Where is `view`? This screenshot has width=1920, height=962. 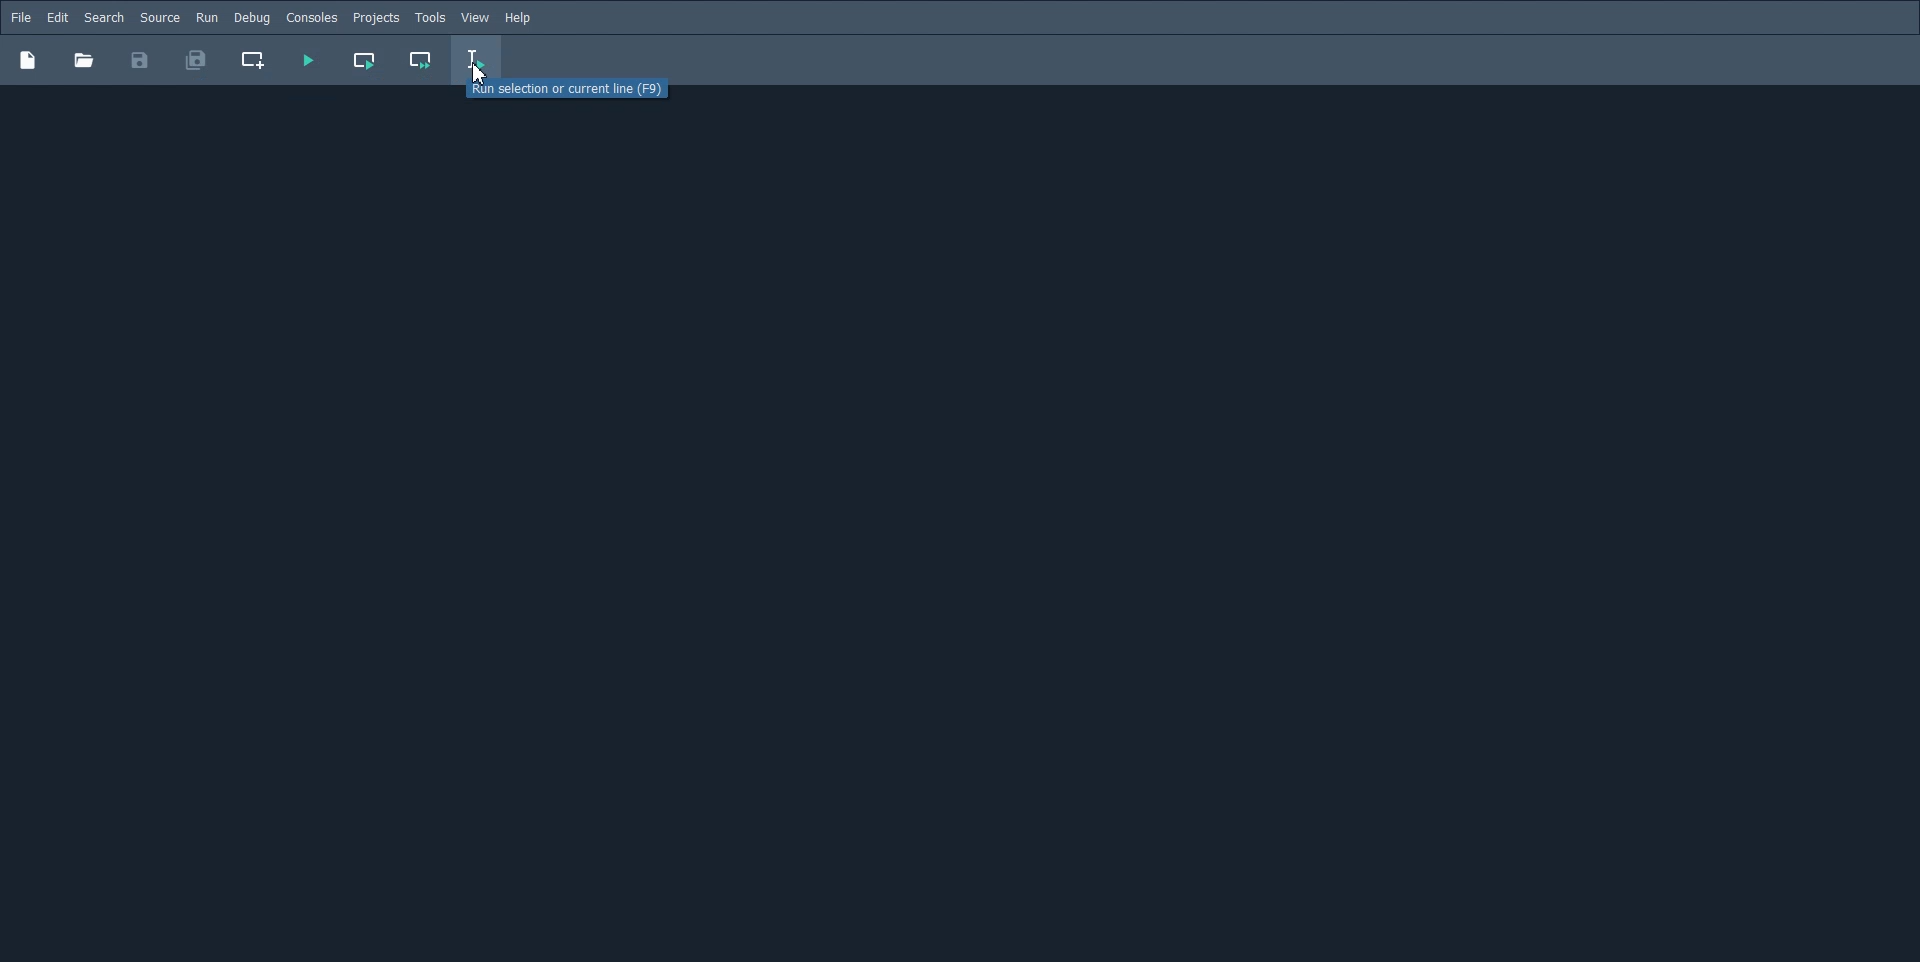 view is located at coordinates (476, 18).